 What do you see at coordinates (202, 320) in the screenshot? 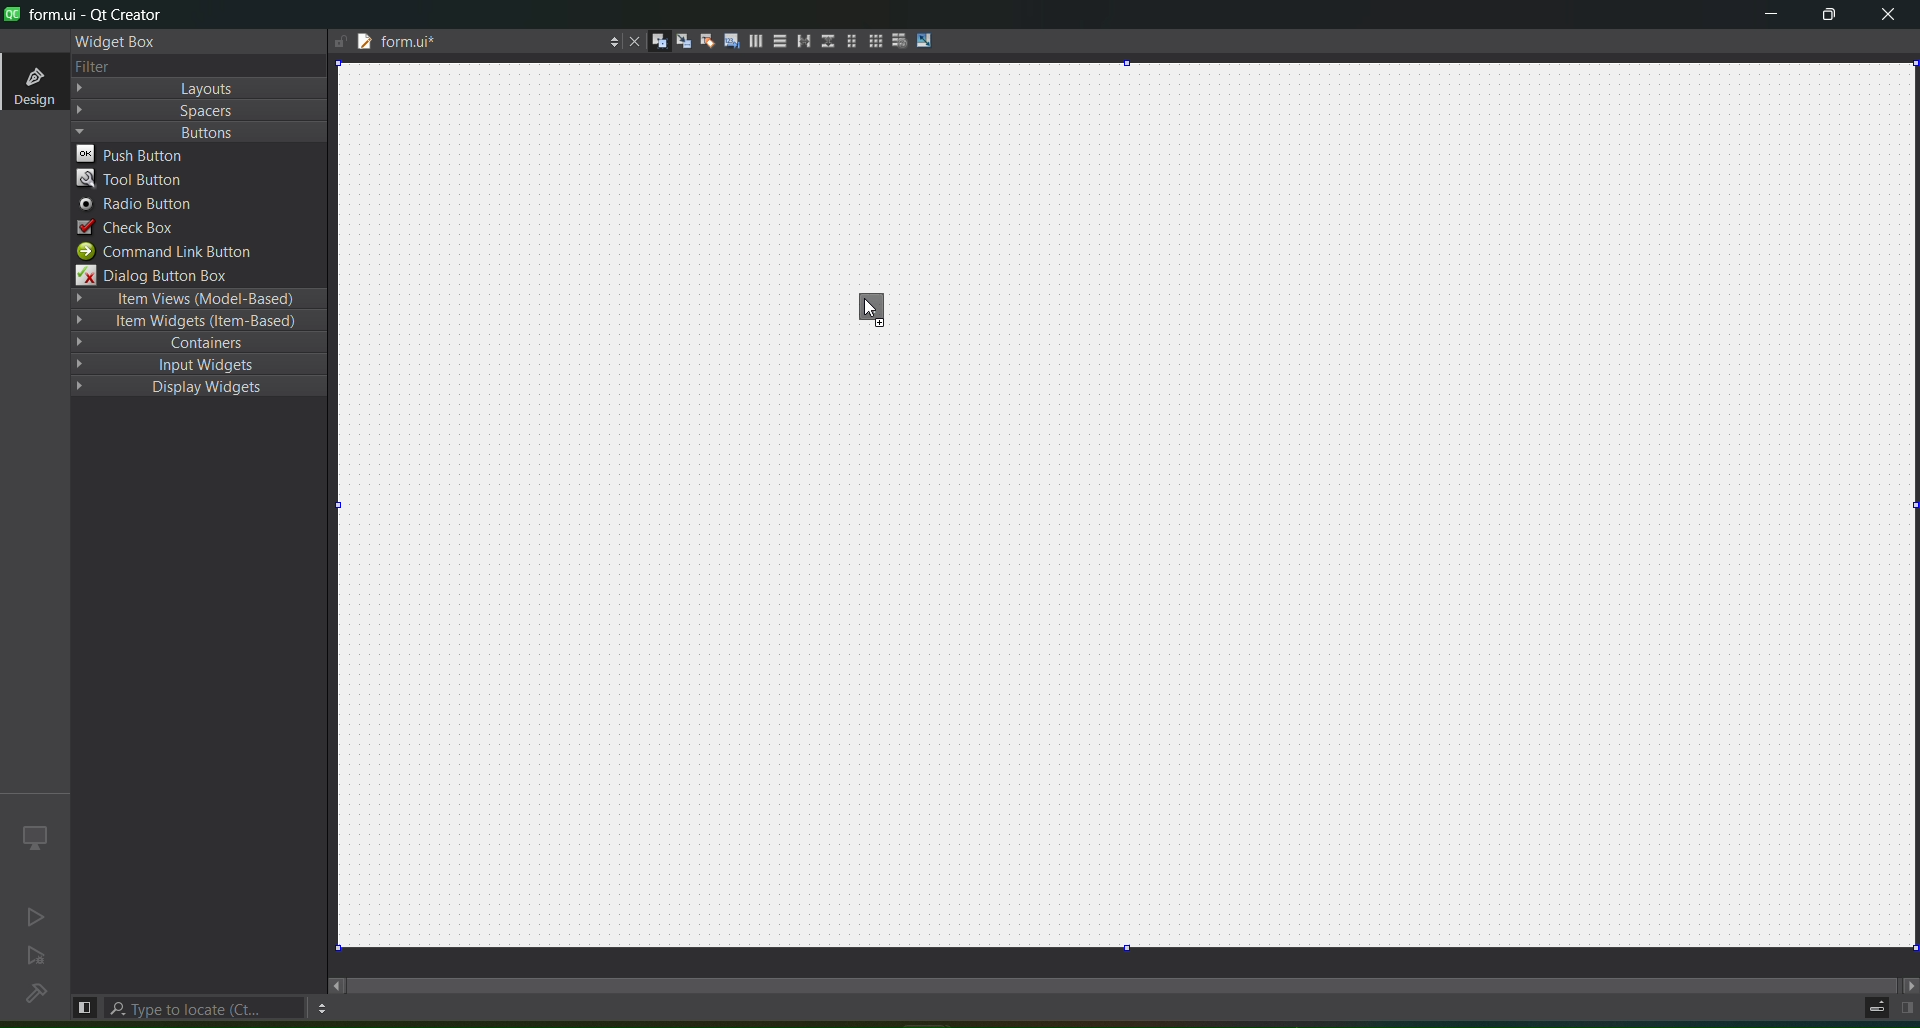
I see `Item Widgets` at bounding box center [202, 320].